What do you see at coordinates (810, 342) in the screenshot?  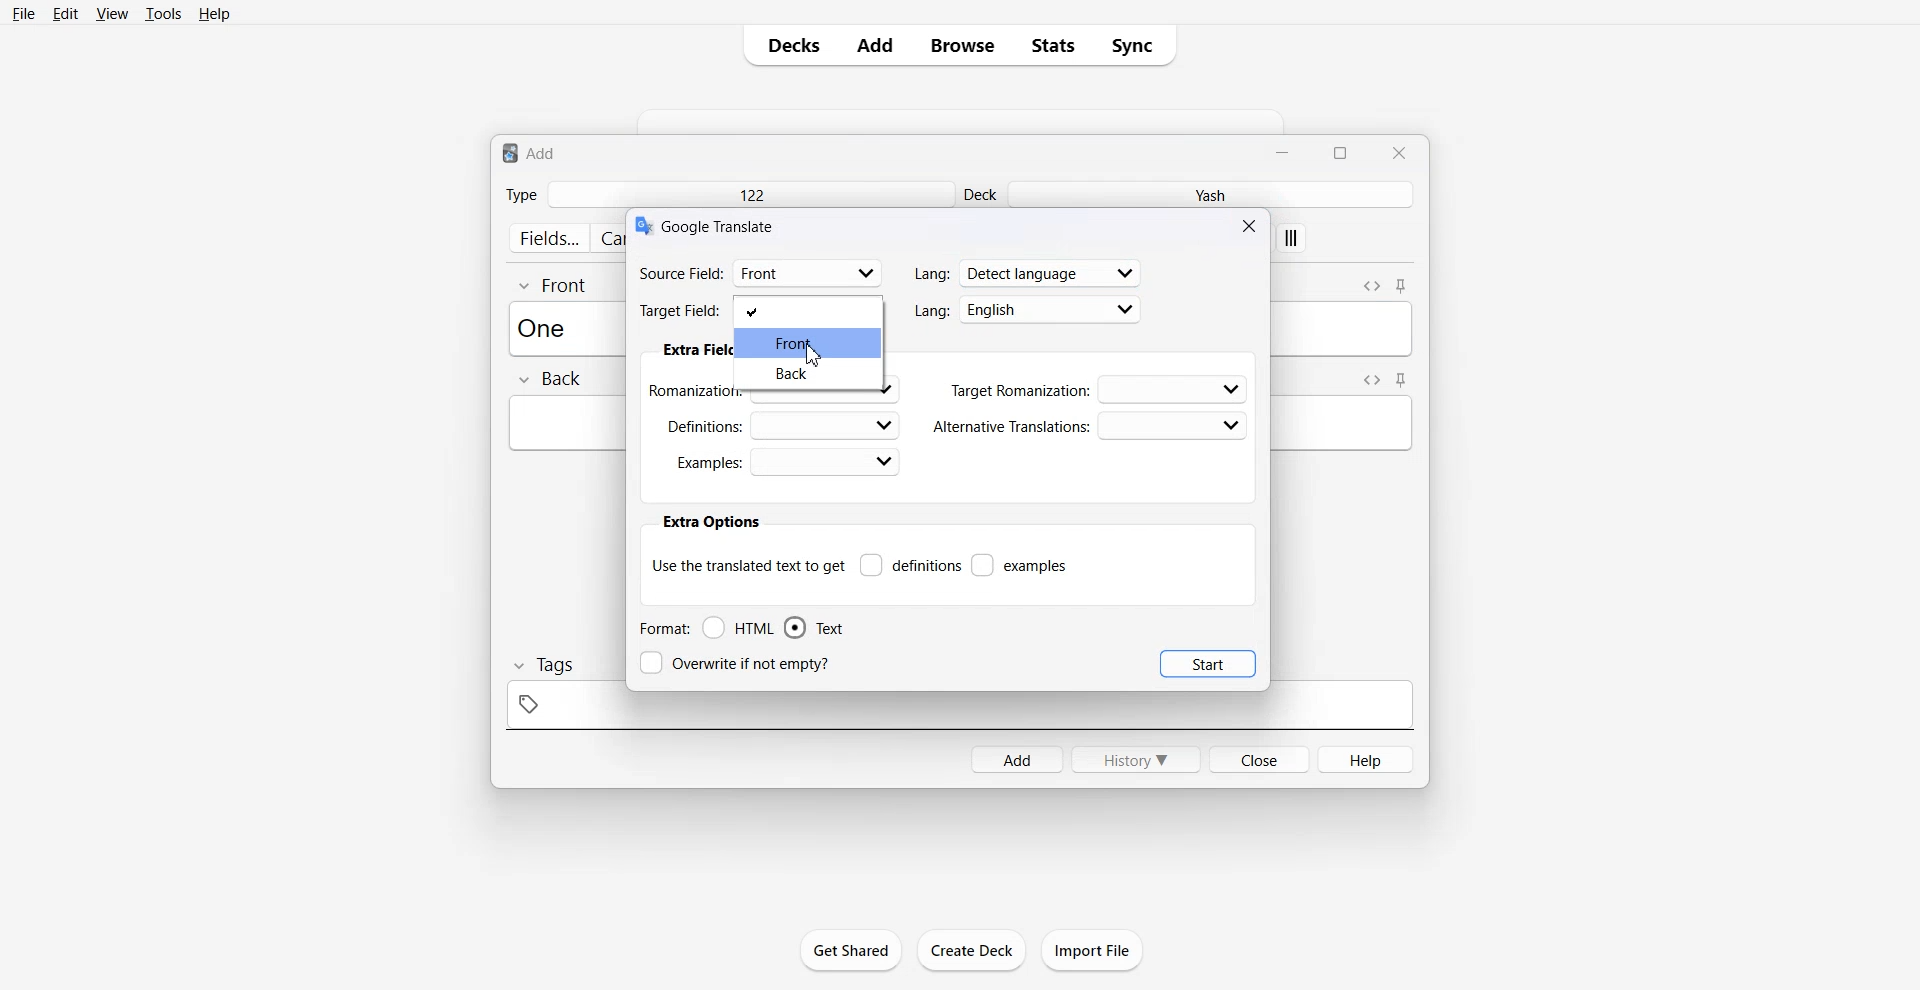 I see `Front` at bounding box center [810, 342].